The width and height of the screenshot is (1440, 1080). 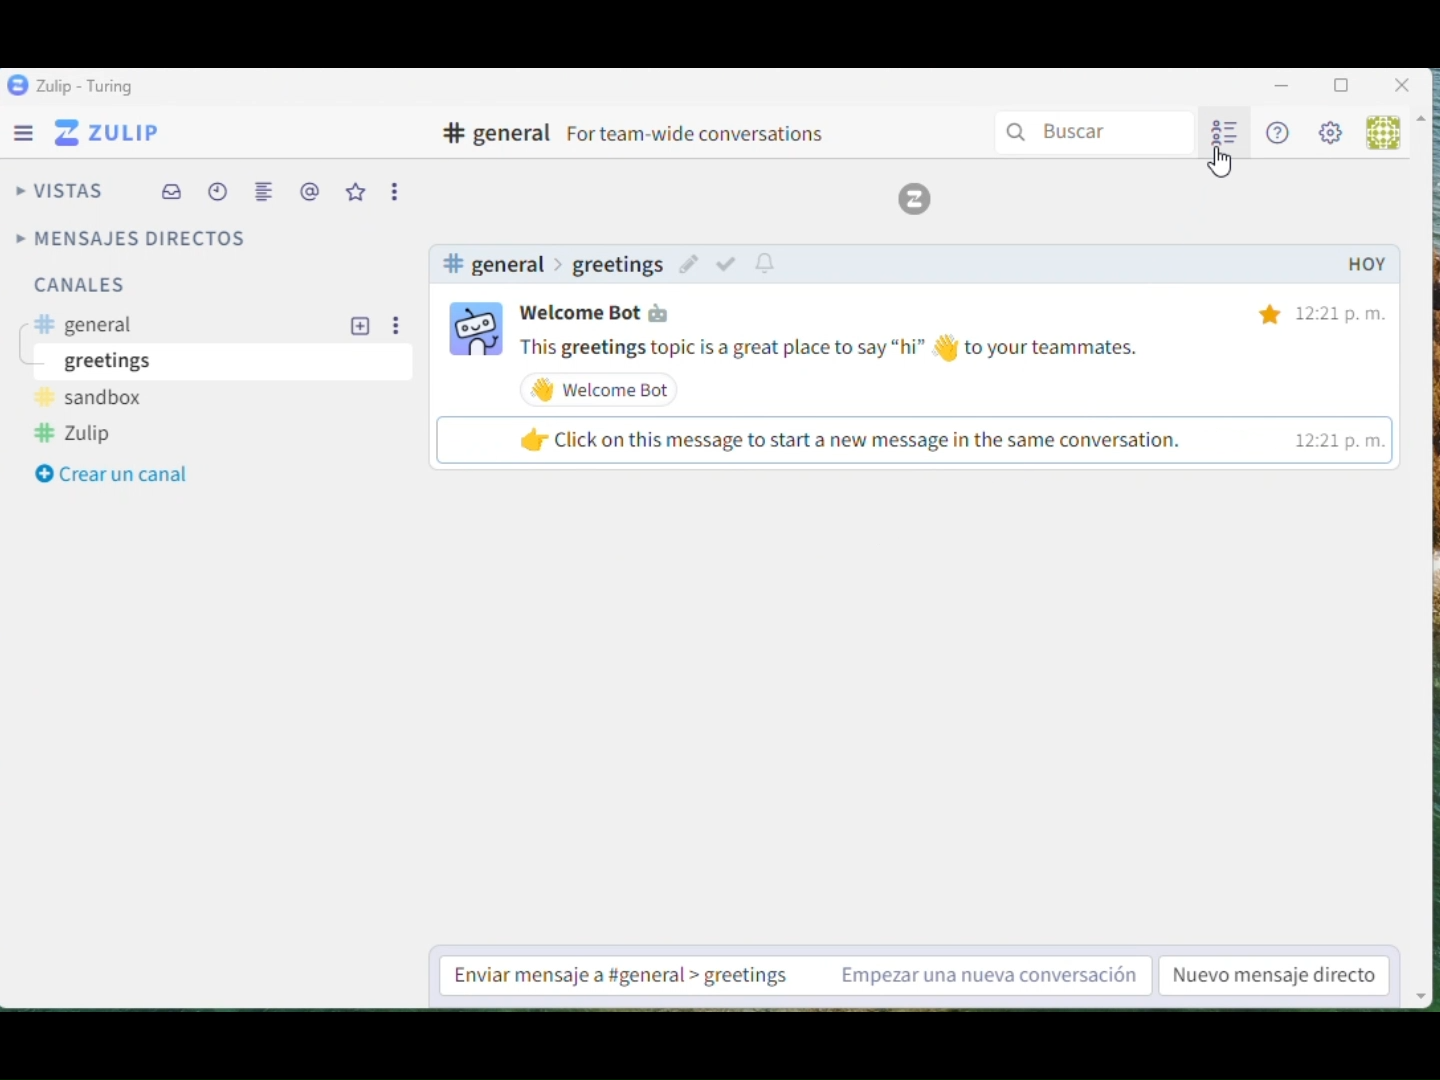 I want to click on time, so click(x=1341, y=379).